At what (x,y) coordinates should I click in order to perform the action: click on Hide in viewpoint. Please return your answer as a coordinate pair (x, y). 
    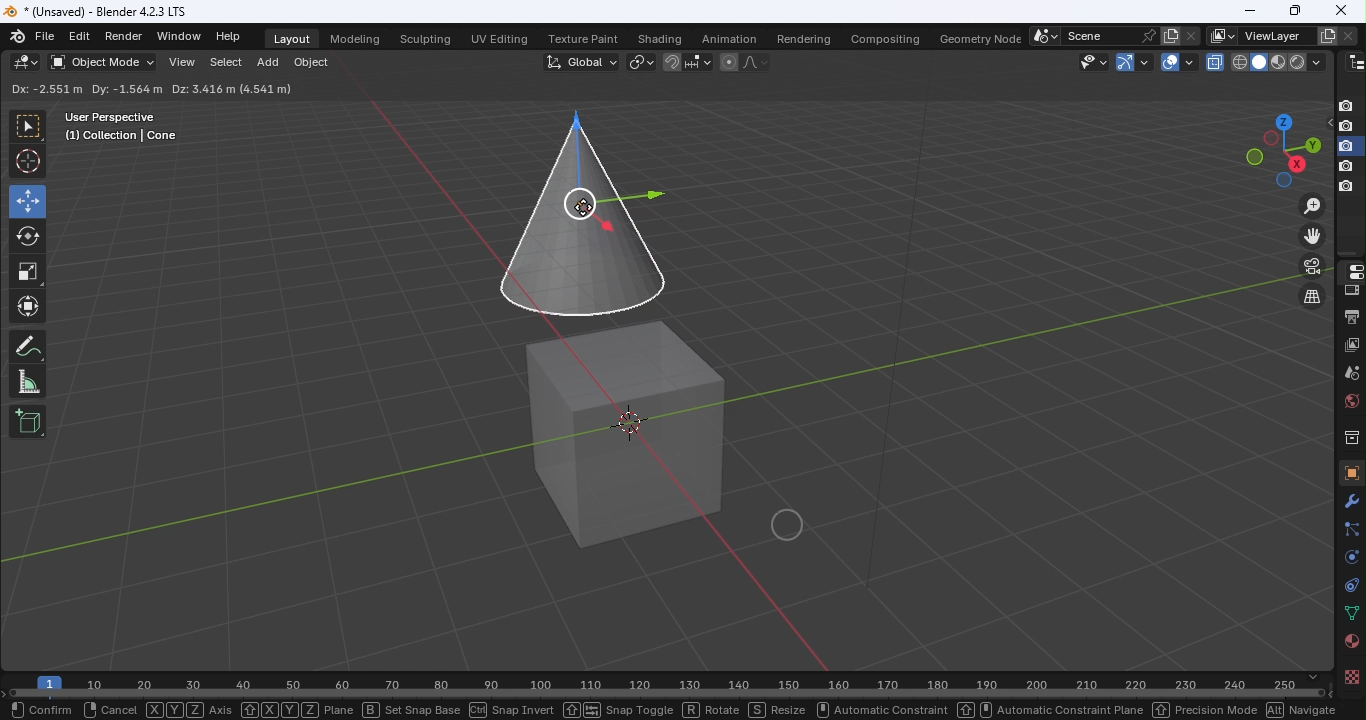
    Looking at the image, I should click on (1325, 124).